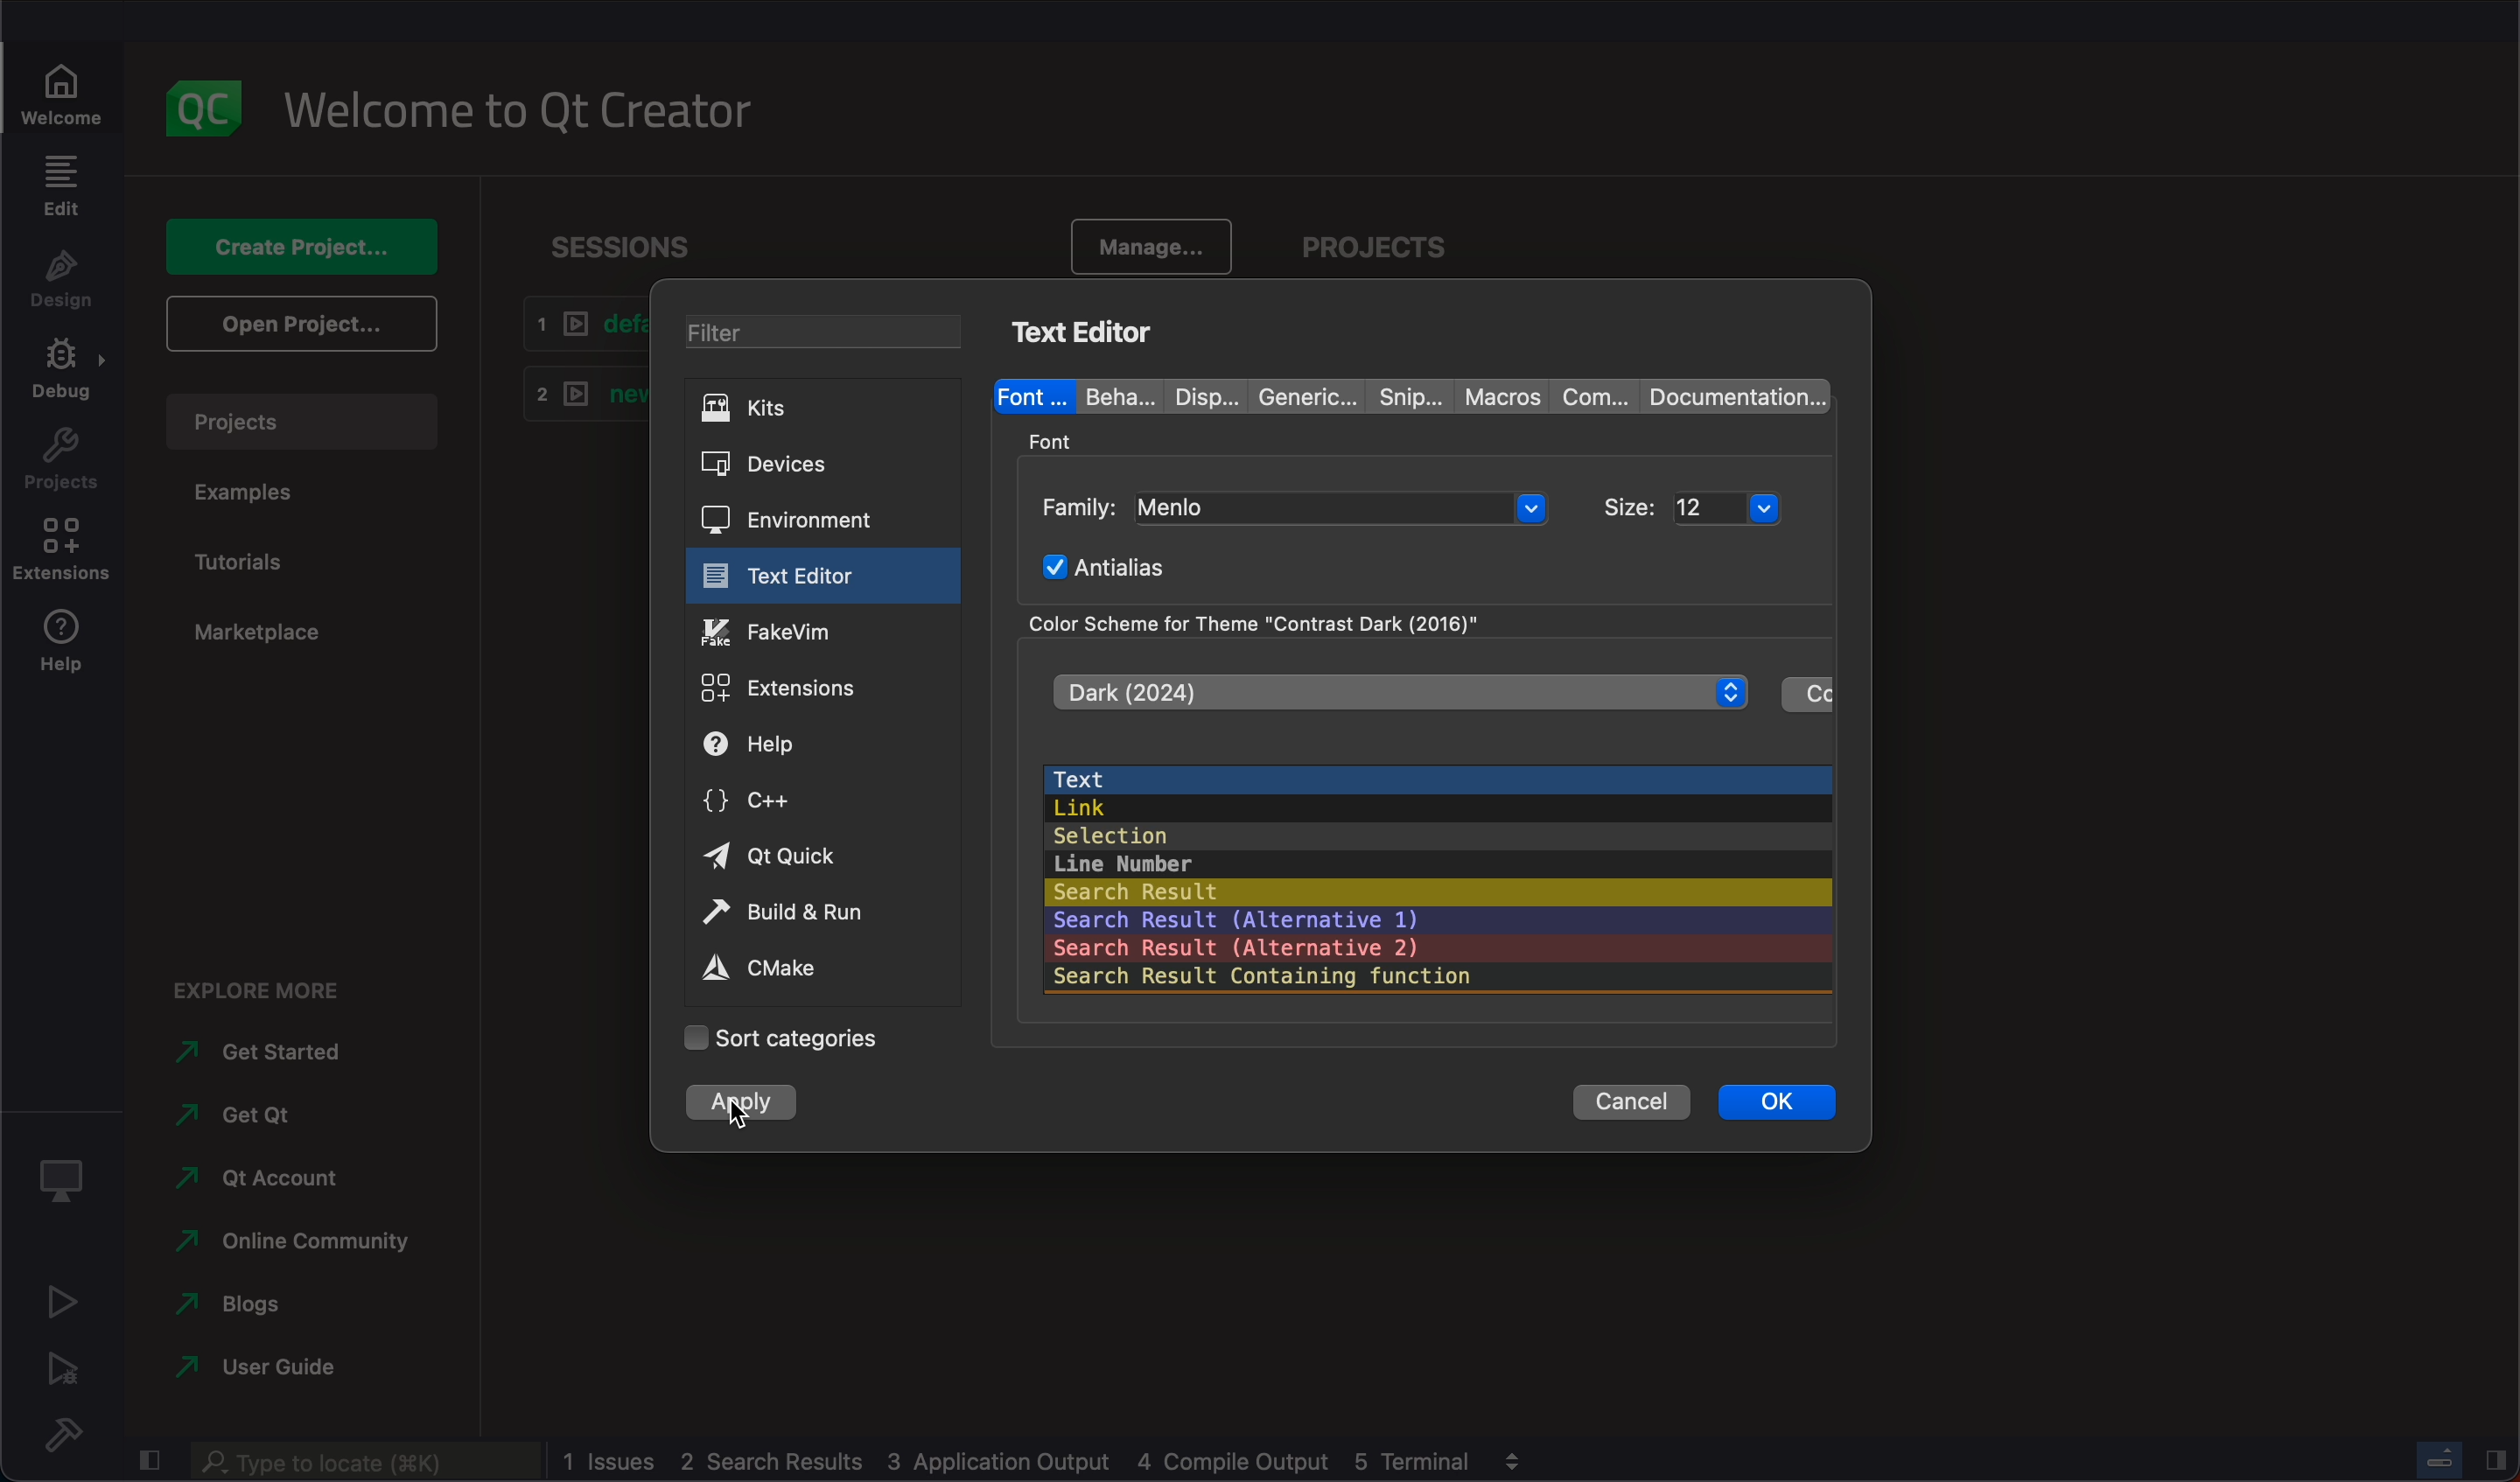 The height and width of the screenshot is (1482, 2520). I want to click on generic, so click(1295, 393).